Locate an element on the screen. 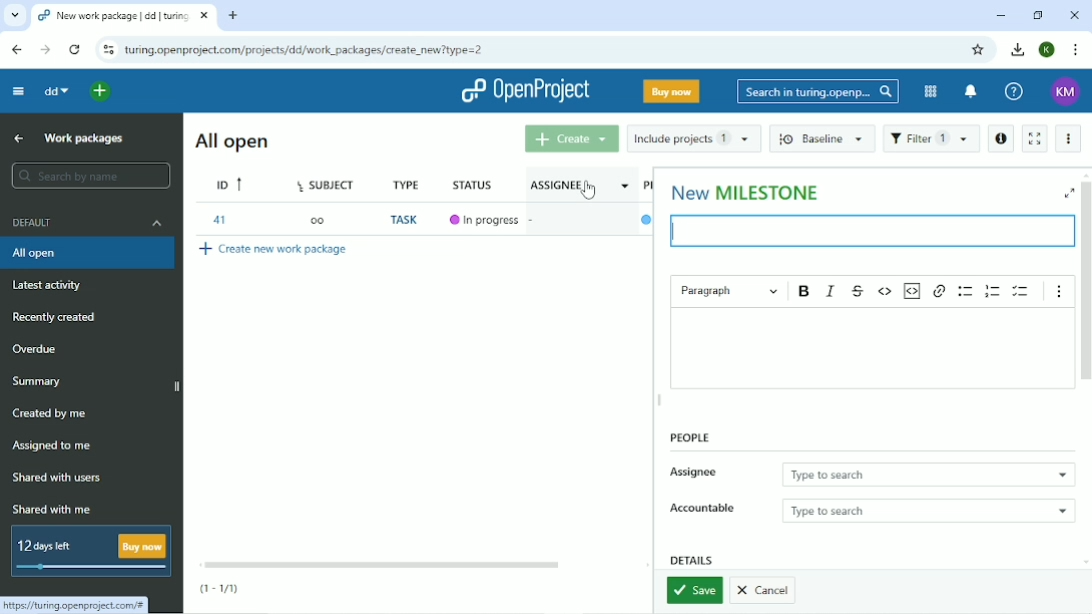 The image size is (1092, 614). Forward is located at coordinates (45, 50).